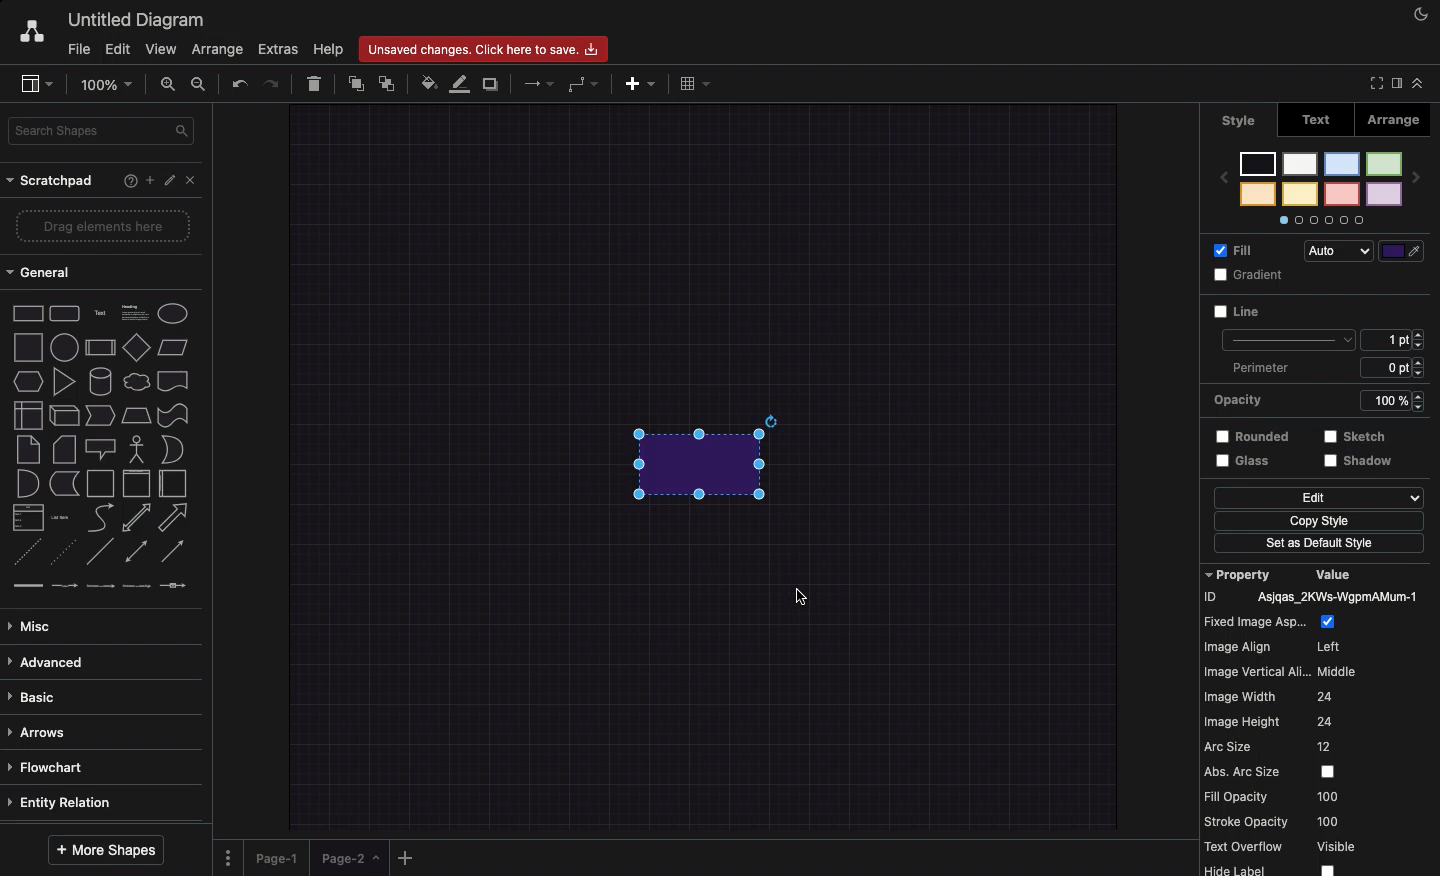  Describe the element at coordinates (1374, 85) in the screenshot. I see `Full screen` at that location.